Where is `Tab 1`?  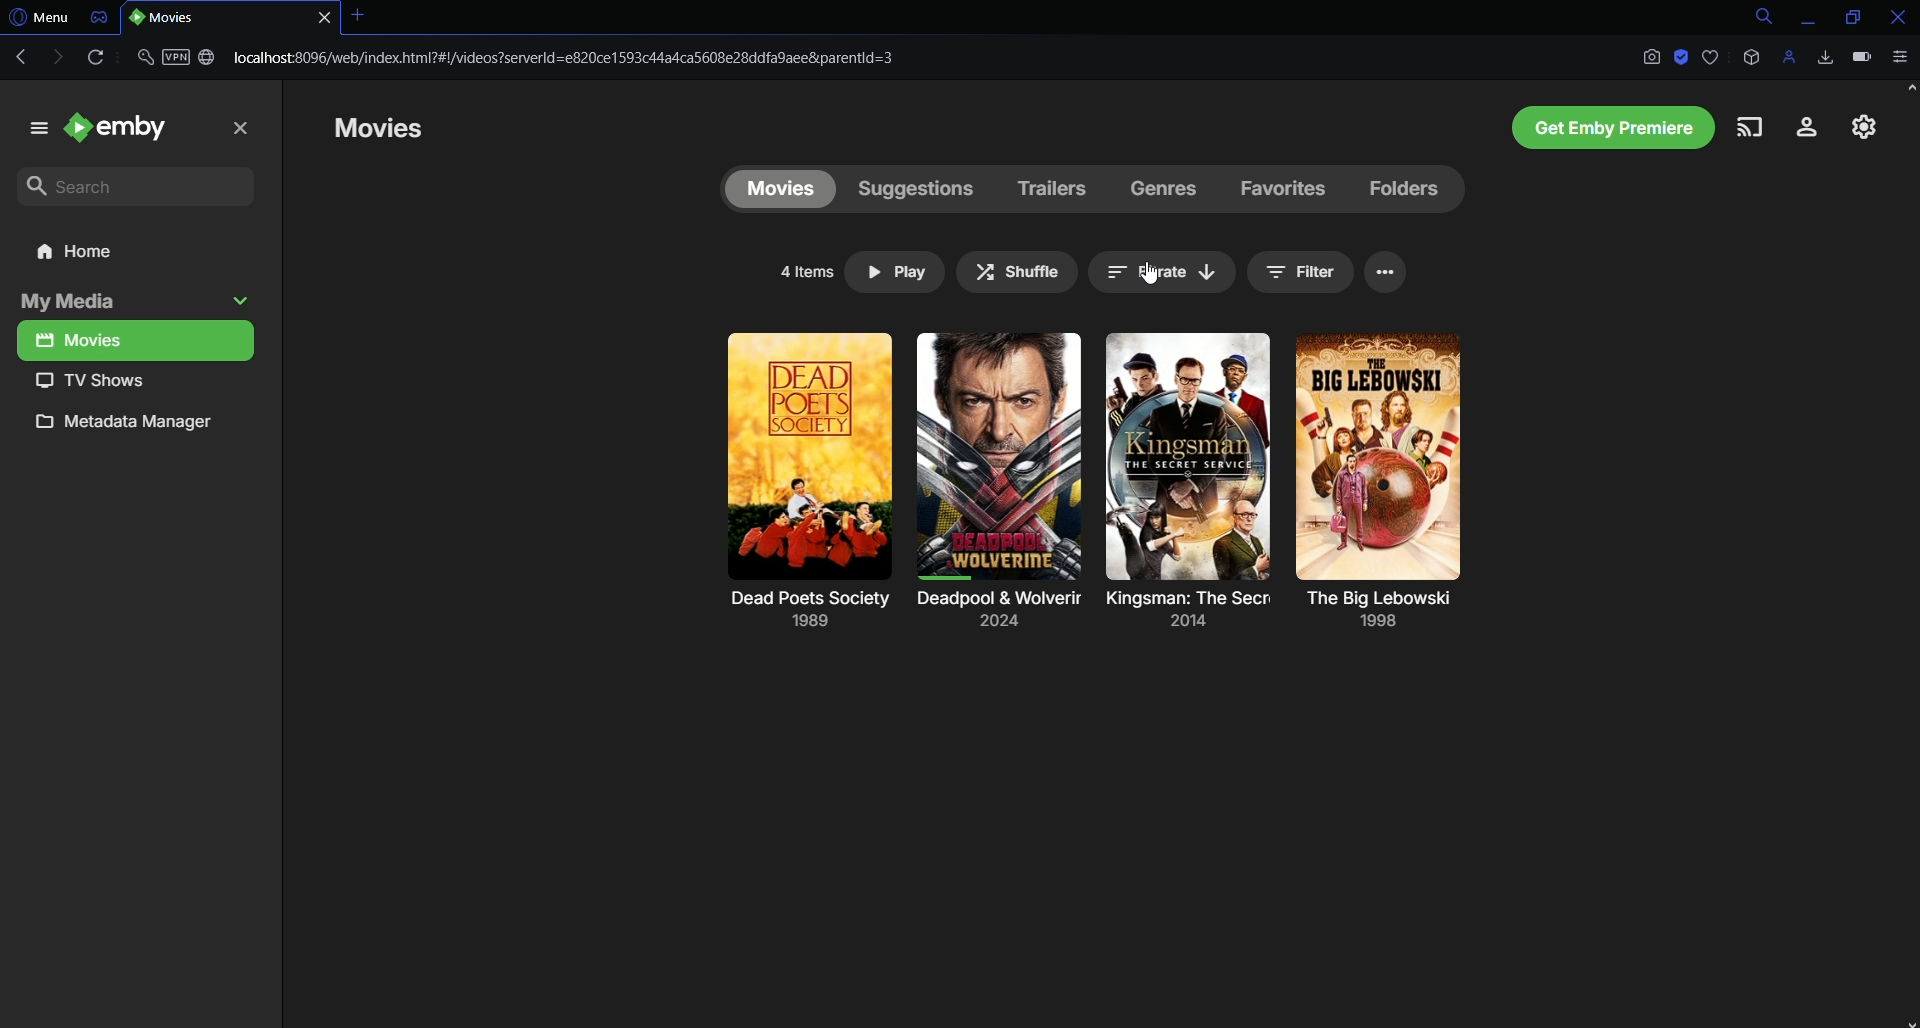
Tab 1 is located at coordinates (231, 18).